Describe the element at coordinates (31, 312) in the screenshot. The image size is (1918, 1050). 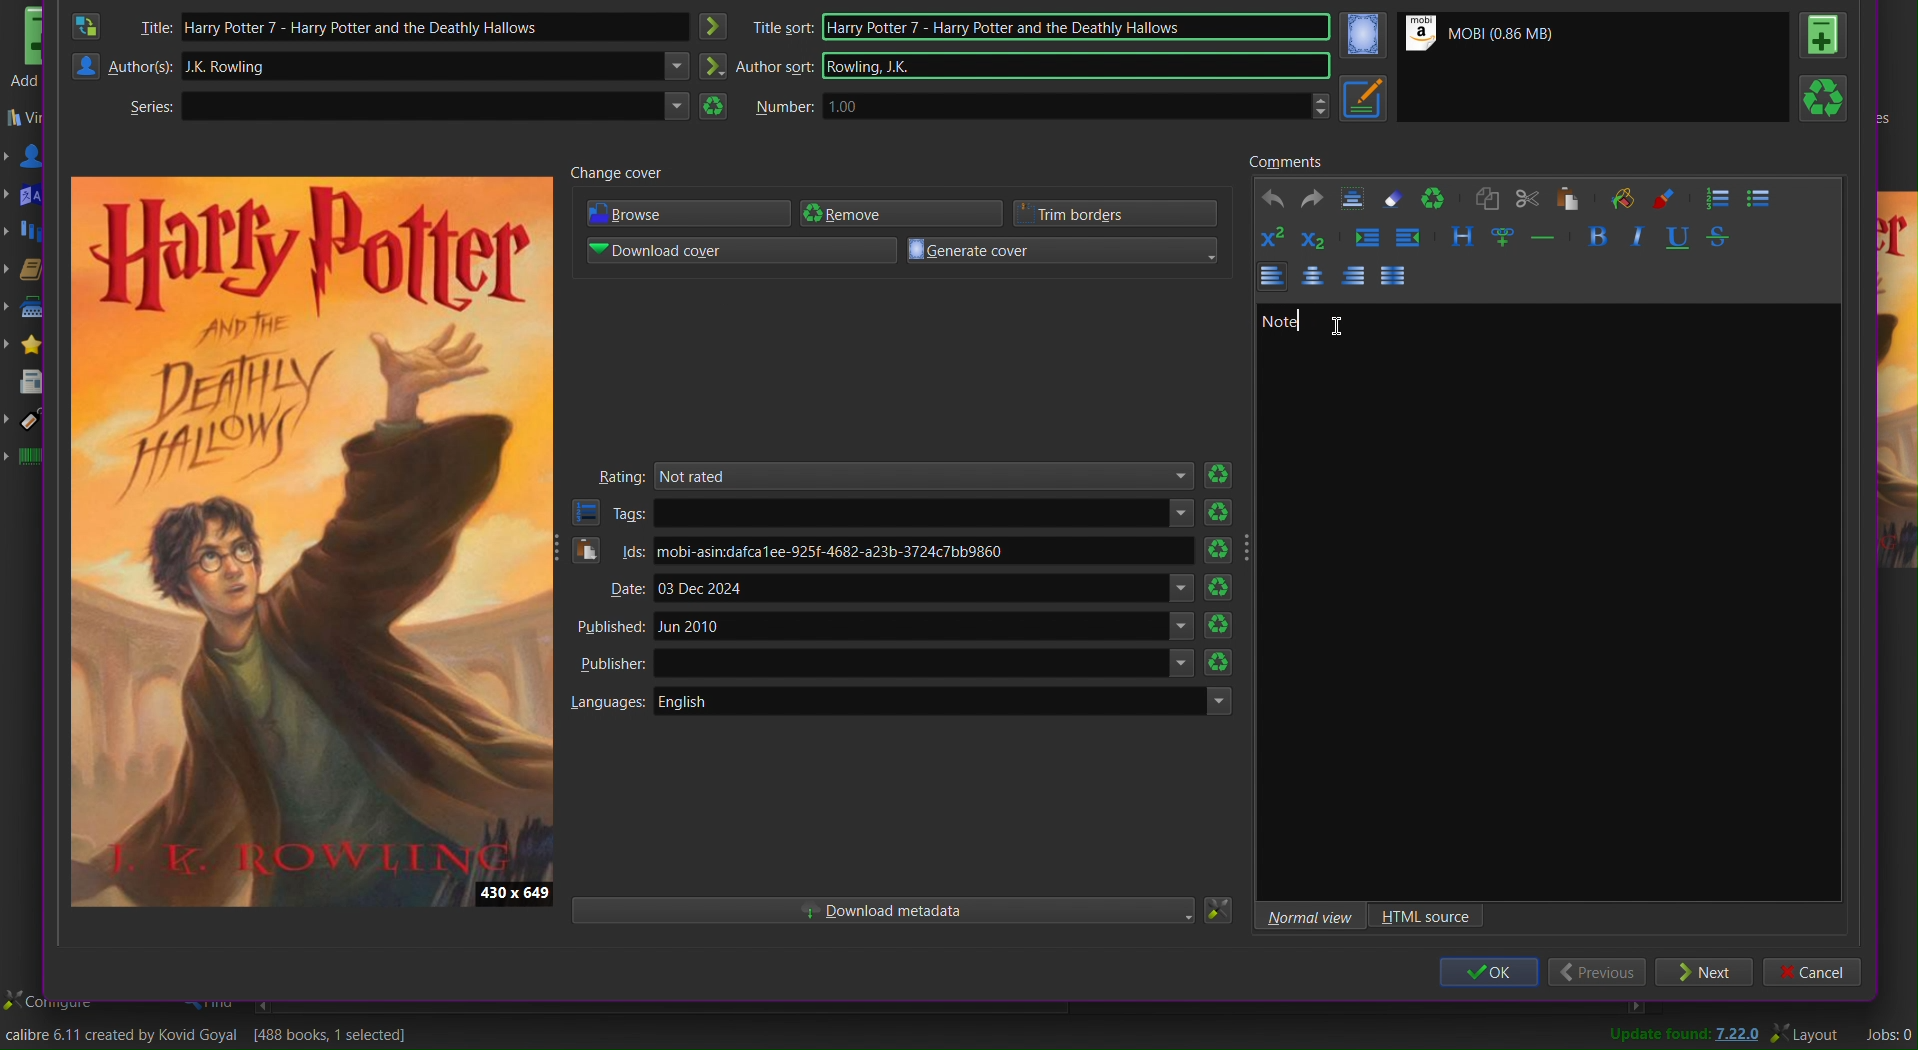
I see `Publisher` at that location.